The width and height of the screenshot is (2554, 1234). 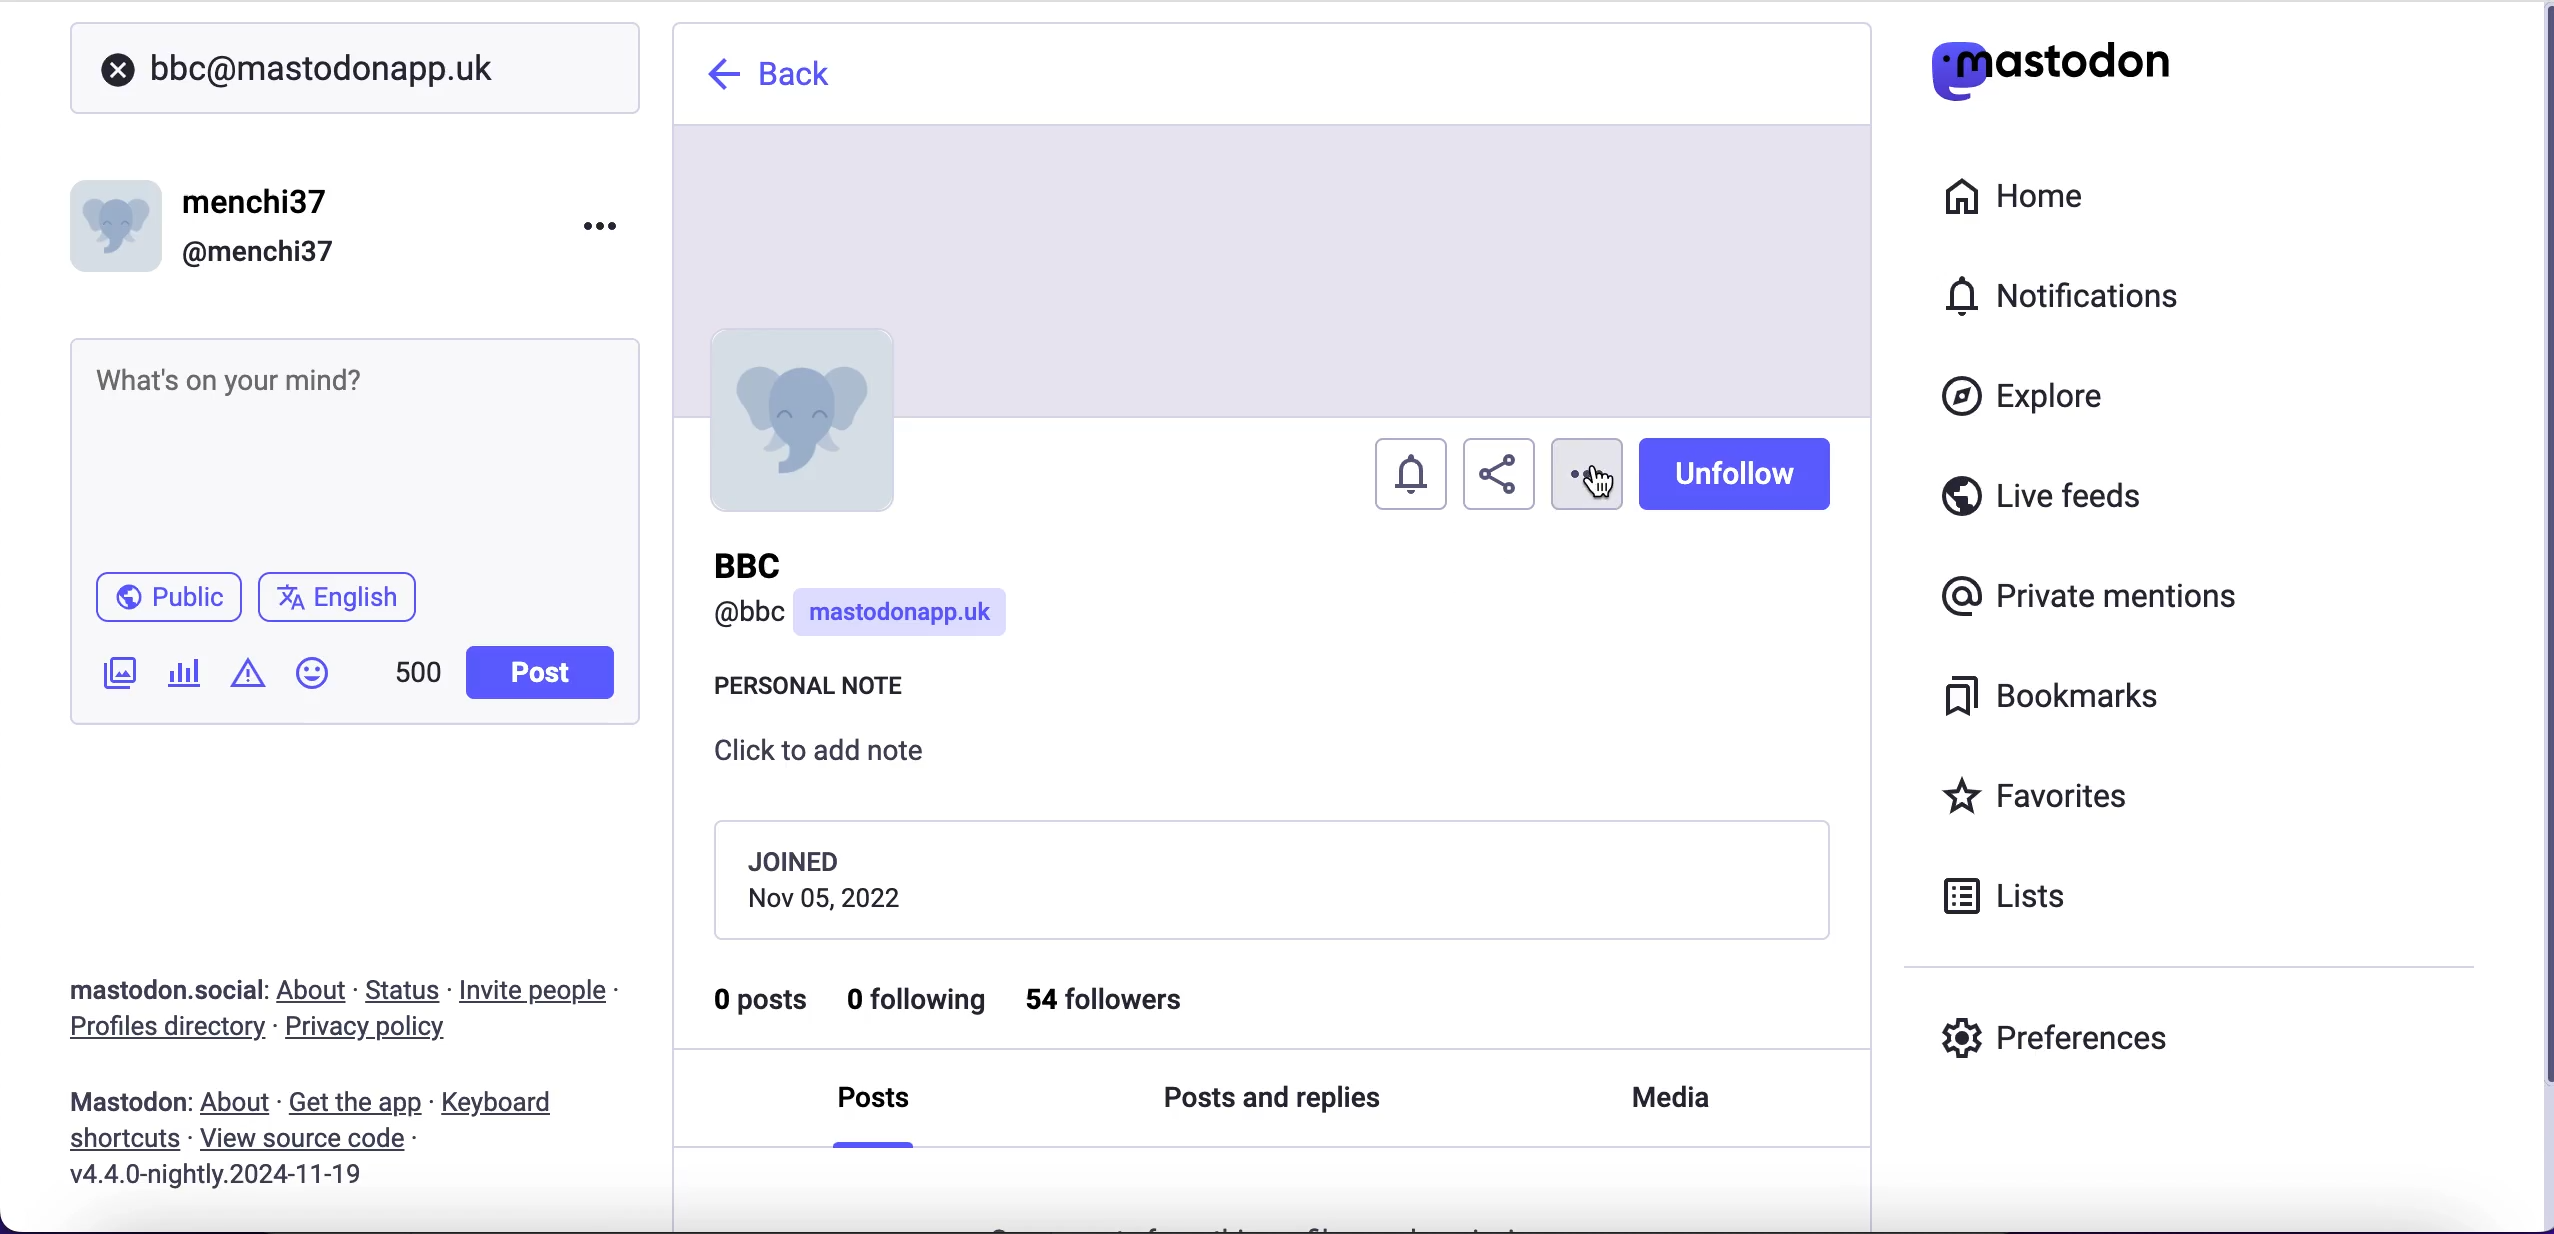 What do you see at coordinates (2016, 894) in the screenshot?
I see `lists` at bounding box center [2016, 894].